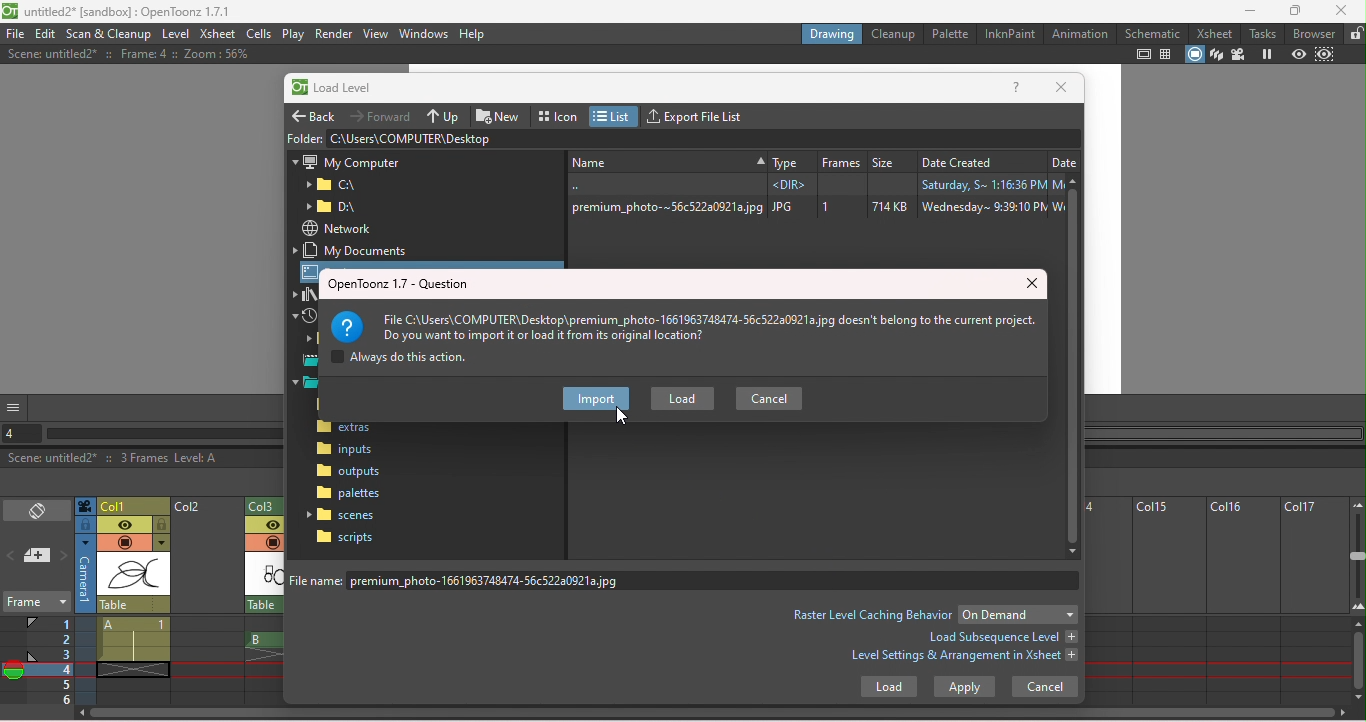 The height and width of the screenshot is (722, 1366). Describe the element at coordinates (217, 35) in the screenshot. I see `Xsheet` at that location.